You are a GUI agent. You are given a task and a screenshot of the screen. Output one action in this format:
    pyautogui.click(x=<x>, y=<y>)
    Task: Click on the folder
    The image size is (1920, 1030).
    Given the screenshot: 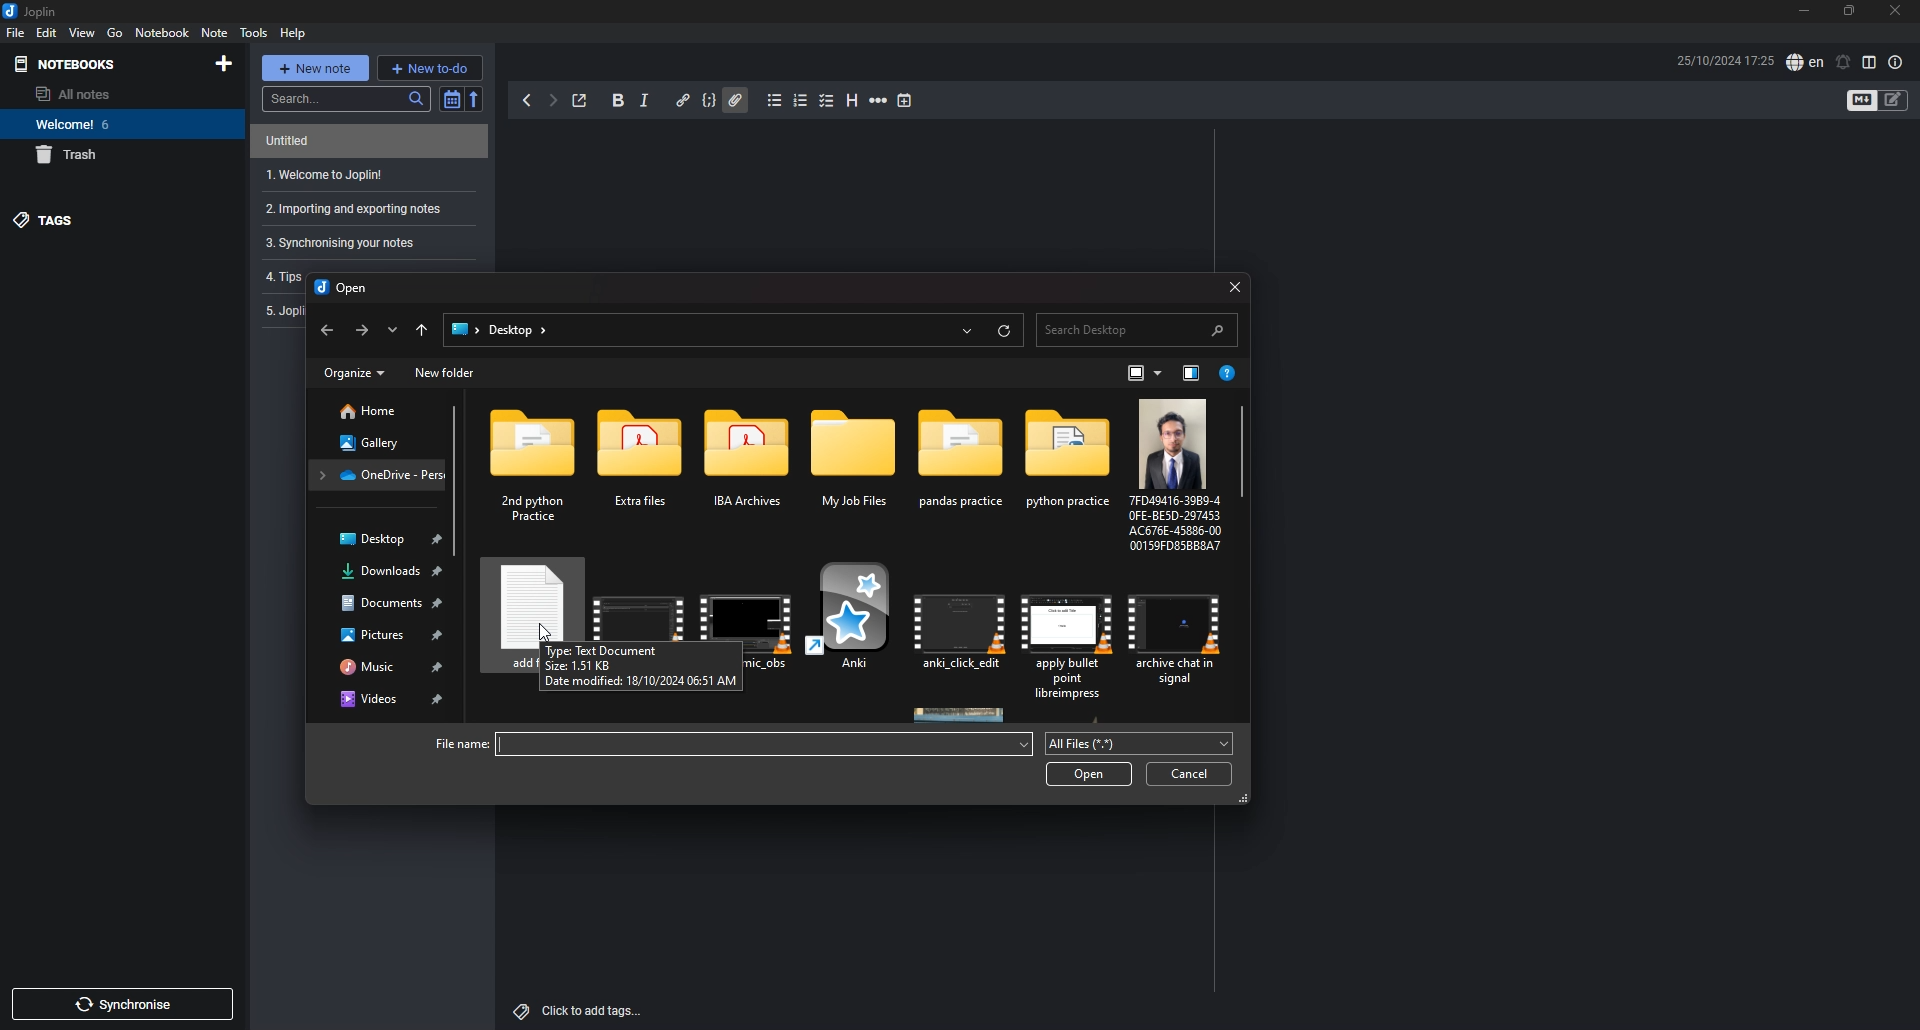 What is the action you would take?
    pyautogui.click(x=963, y=469)
    